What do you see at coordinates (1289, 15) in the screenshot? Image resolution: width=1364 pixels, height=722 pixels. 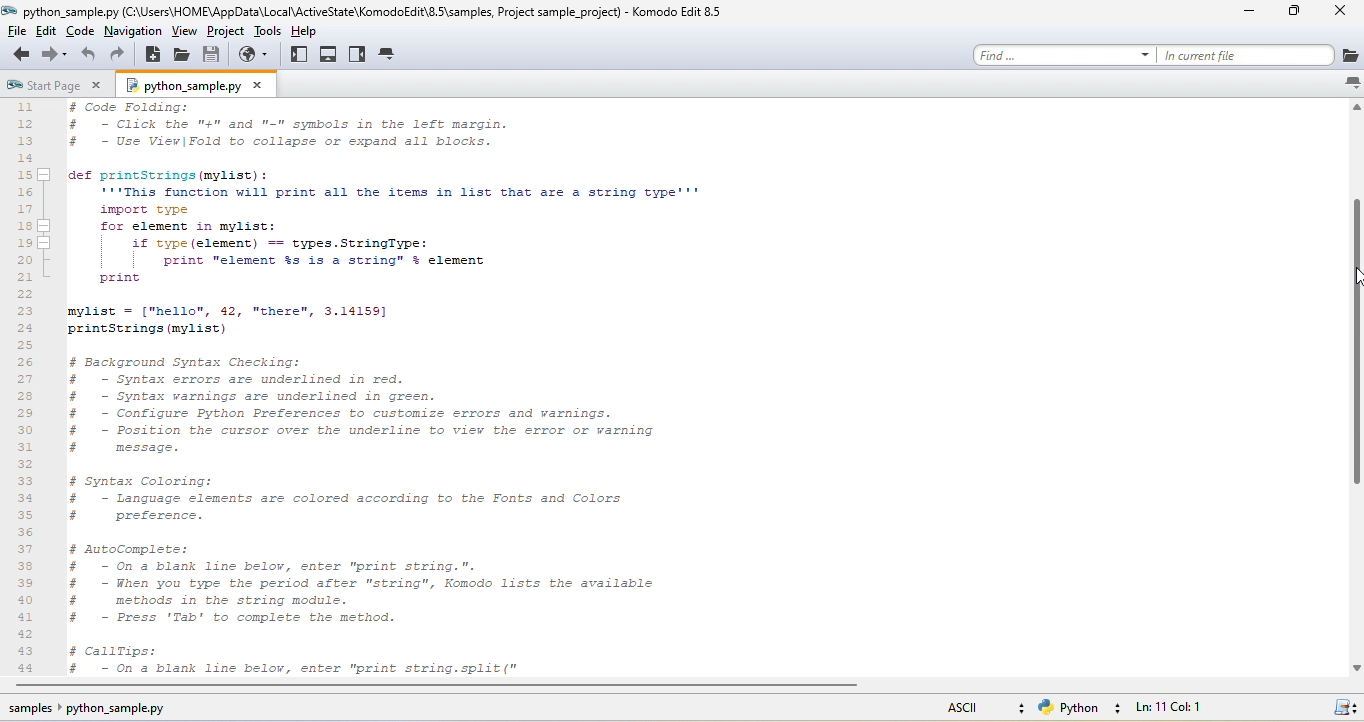 I see `maximize` at bounding box center [1289, 15].